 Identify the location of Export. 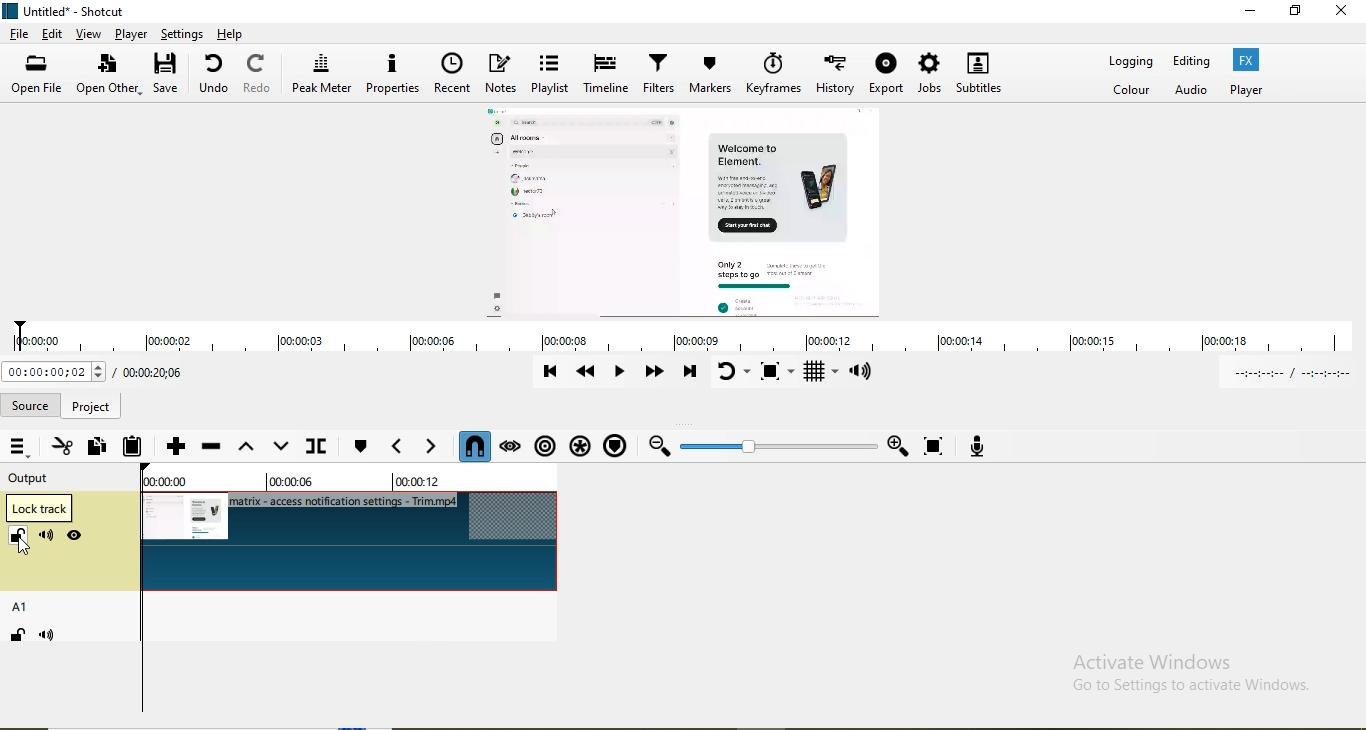
(888, 76).